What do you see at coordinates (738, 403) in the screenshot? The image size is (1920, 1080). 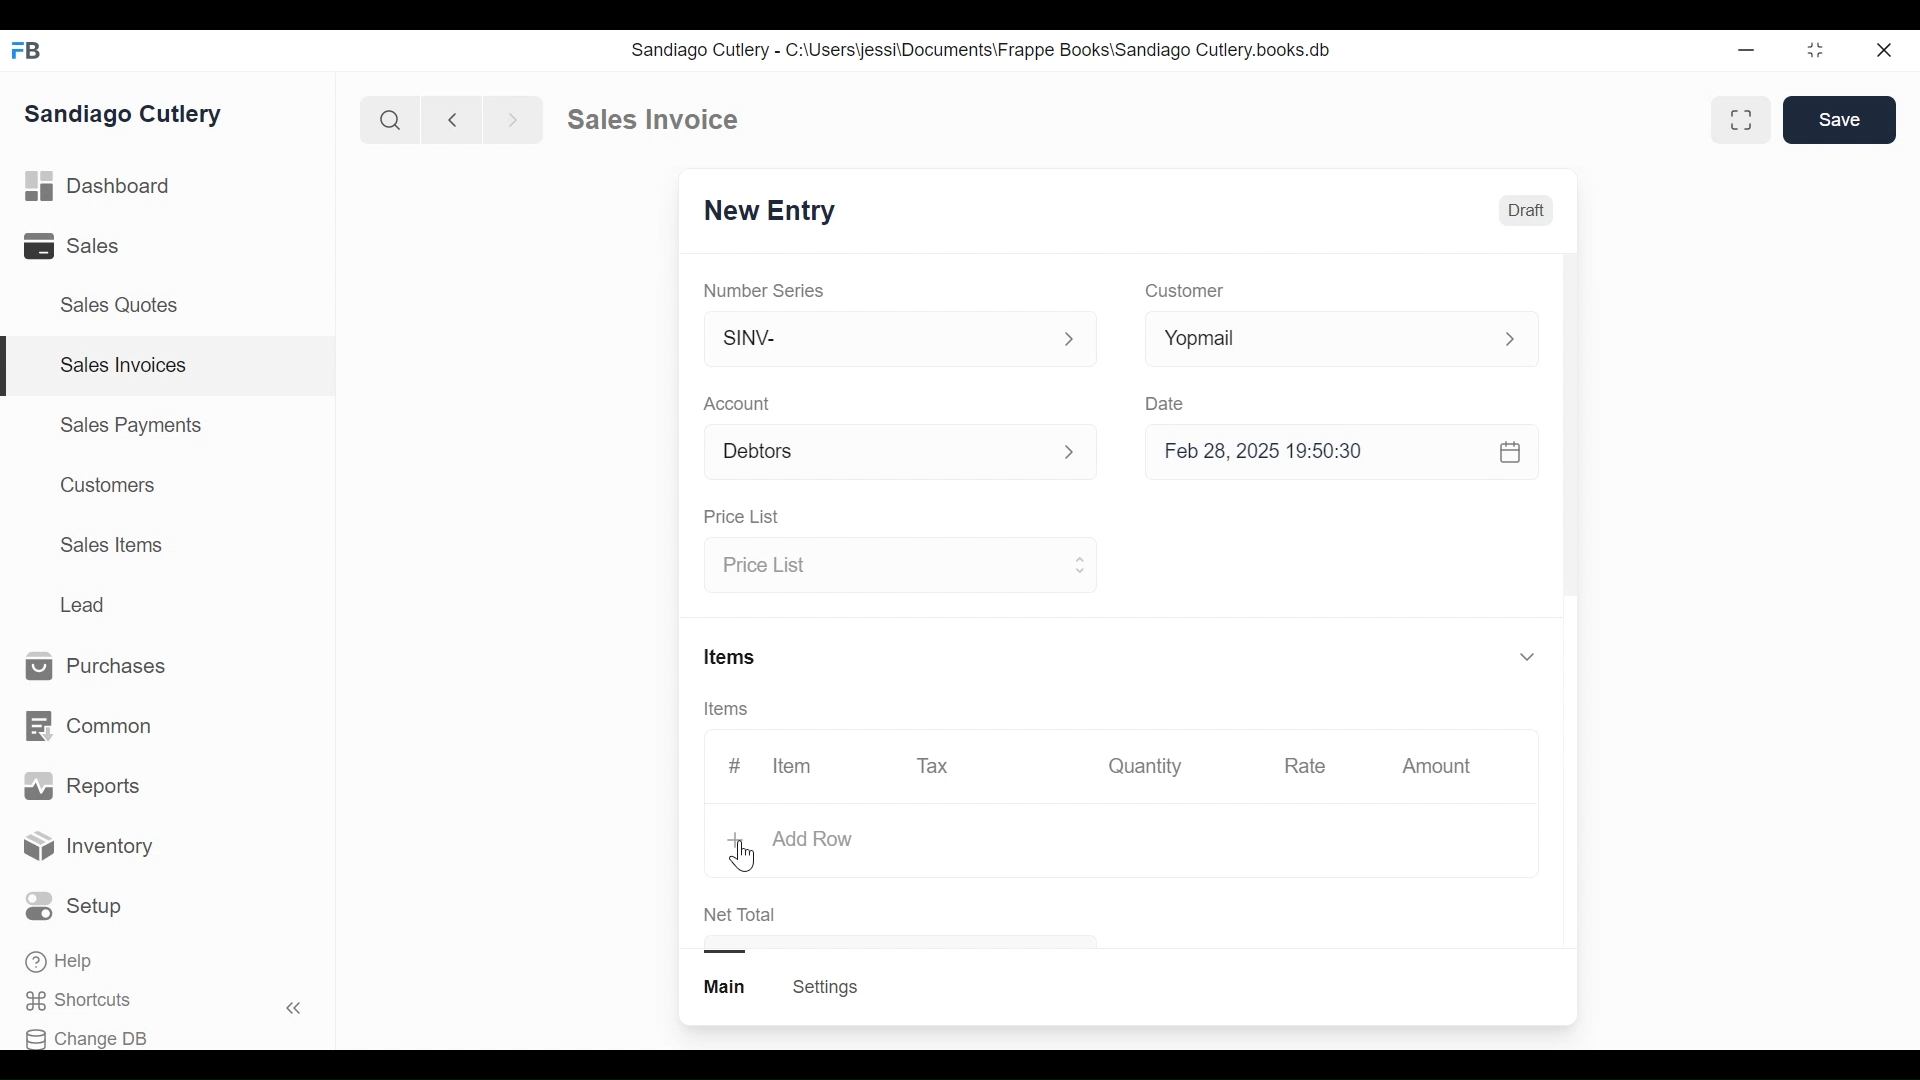 I see `Account` at bounding box center [738, 403].